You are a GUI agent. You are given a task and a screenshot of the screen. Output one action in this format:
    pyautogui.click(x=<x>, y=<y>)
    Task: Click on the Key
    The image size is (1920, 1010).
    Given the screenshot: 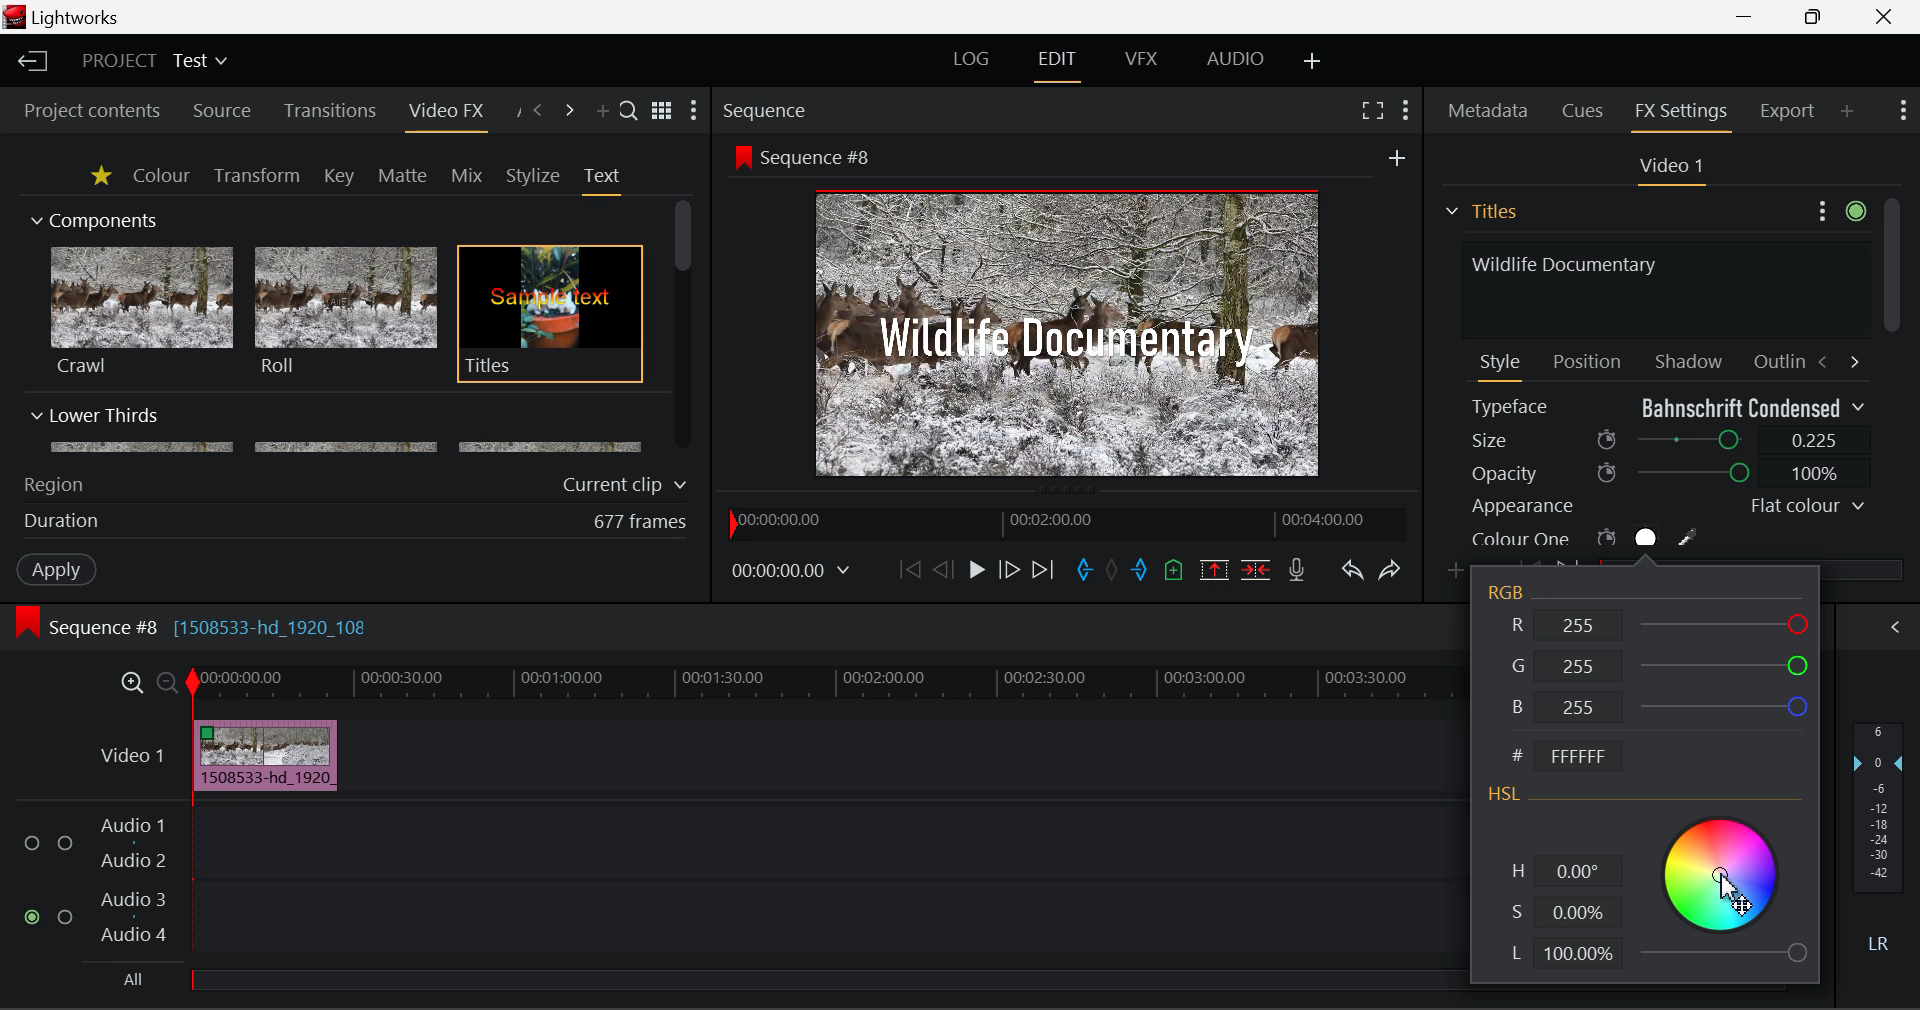 What is the action you would take?
    pyautogui.click(x=341, y=177)
    